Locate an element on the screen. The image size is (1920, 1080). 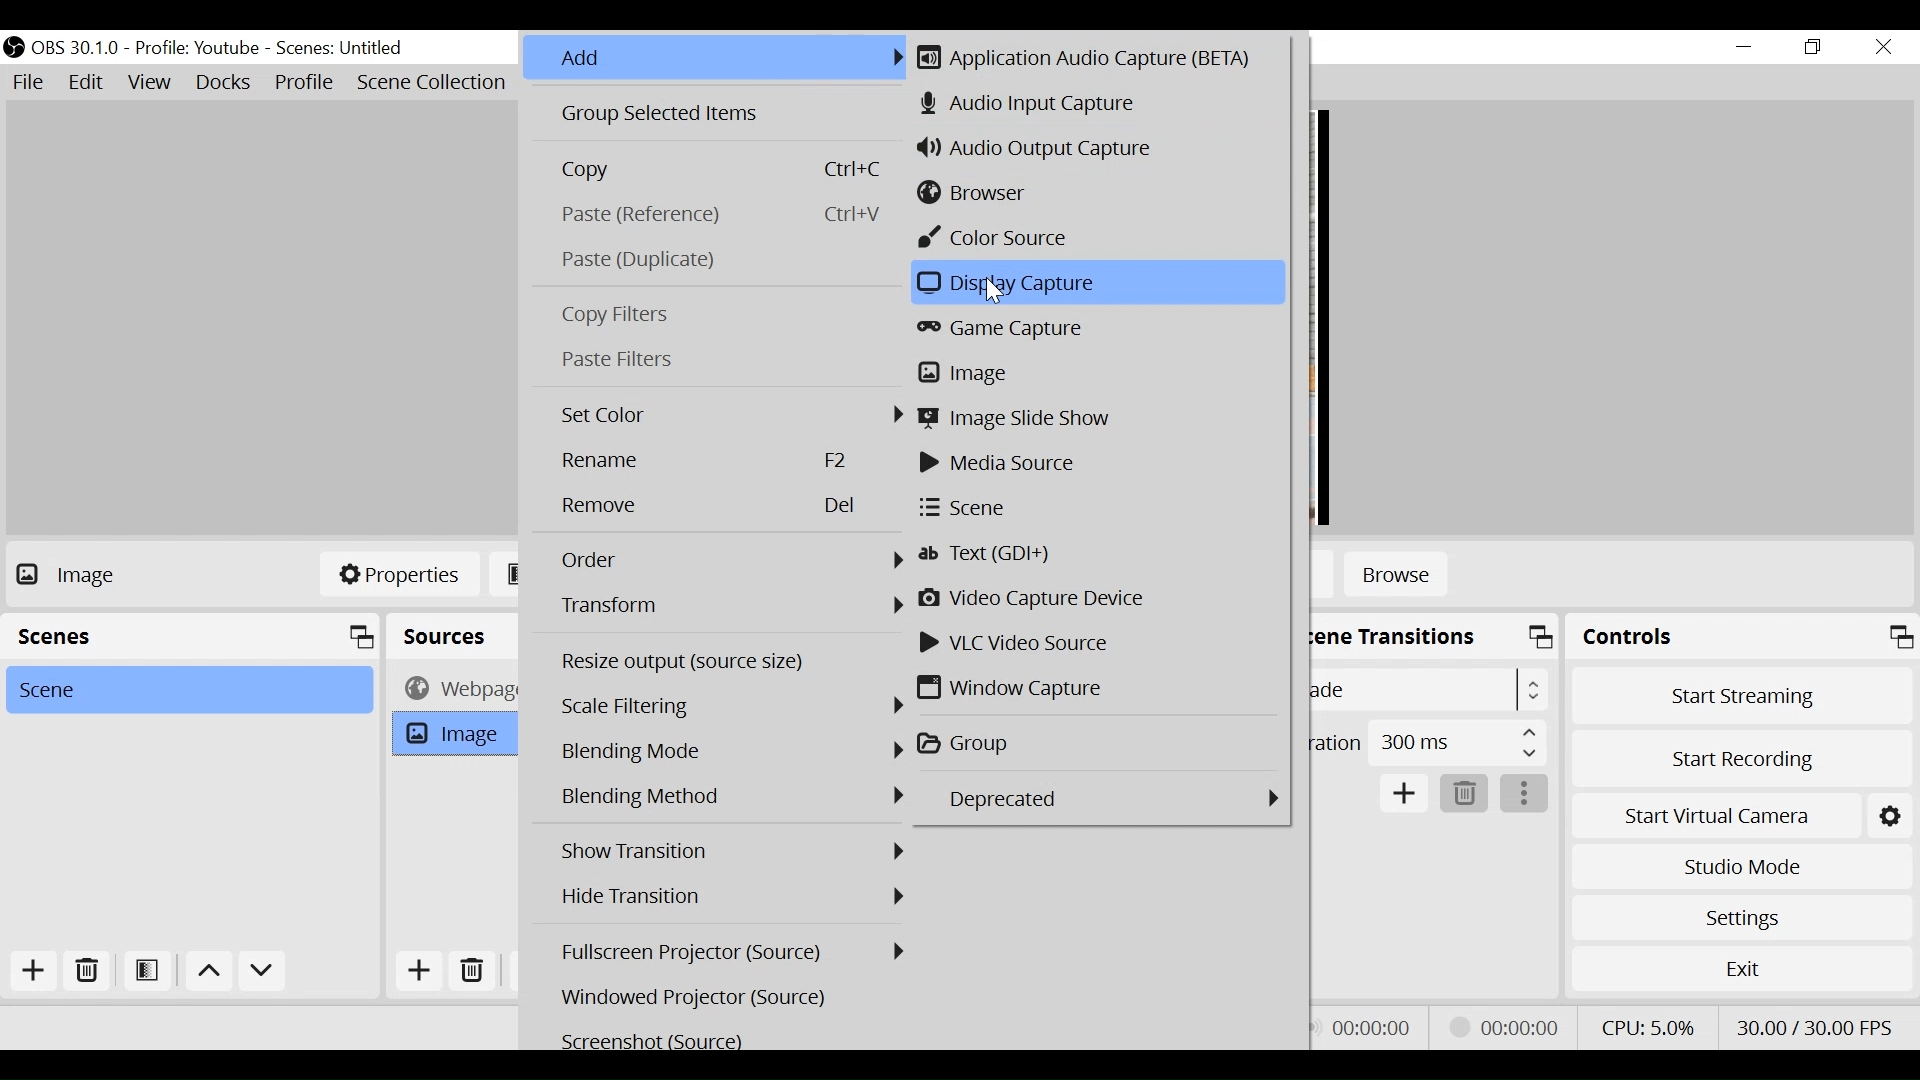
Add is located at coordinates (419, 970).